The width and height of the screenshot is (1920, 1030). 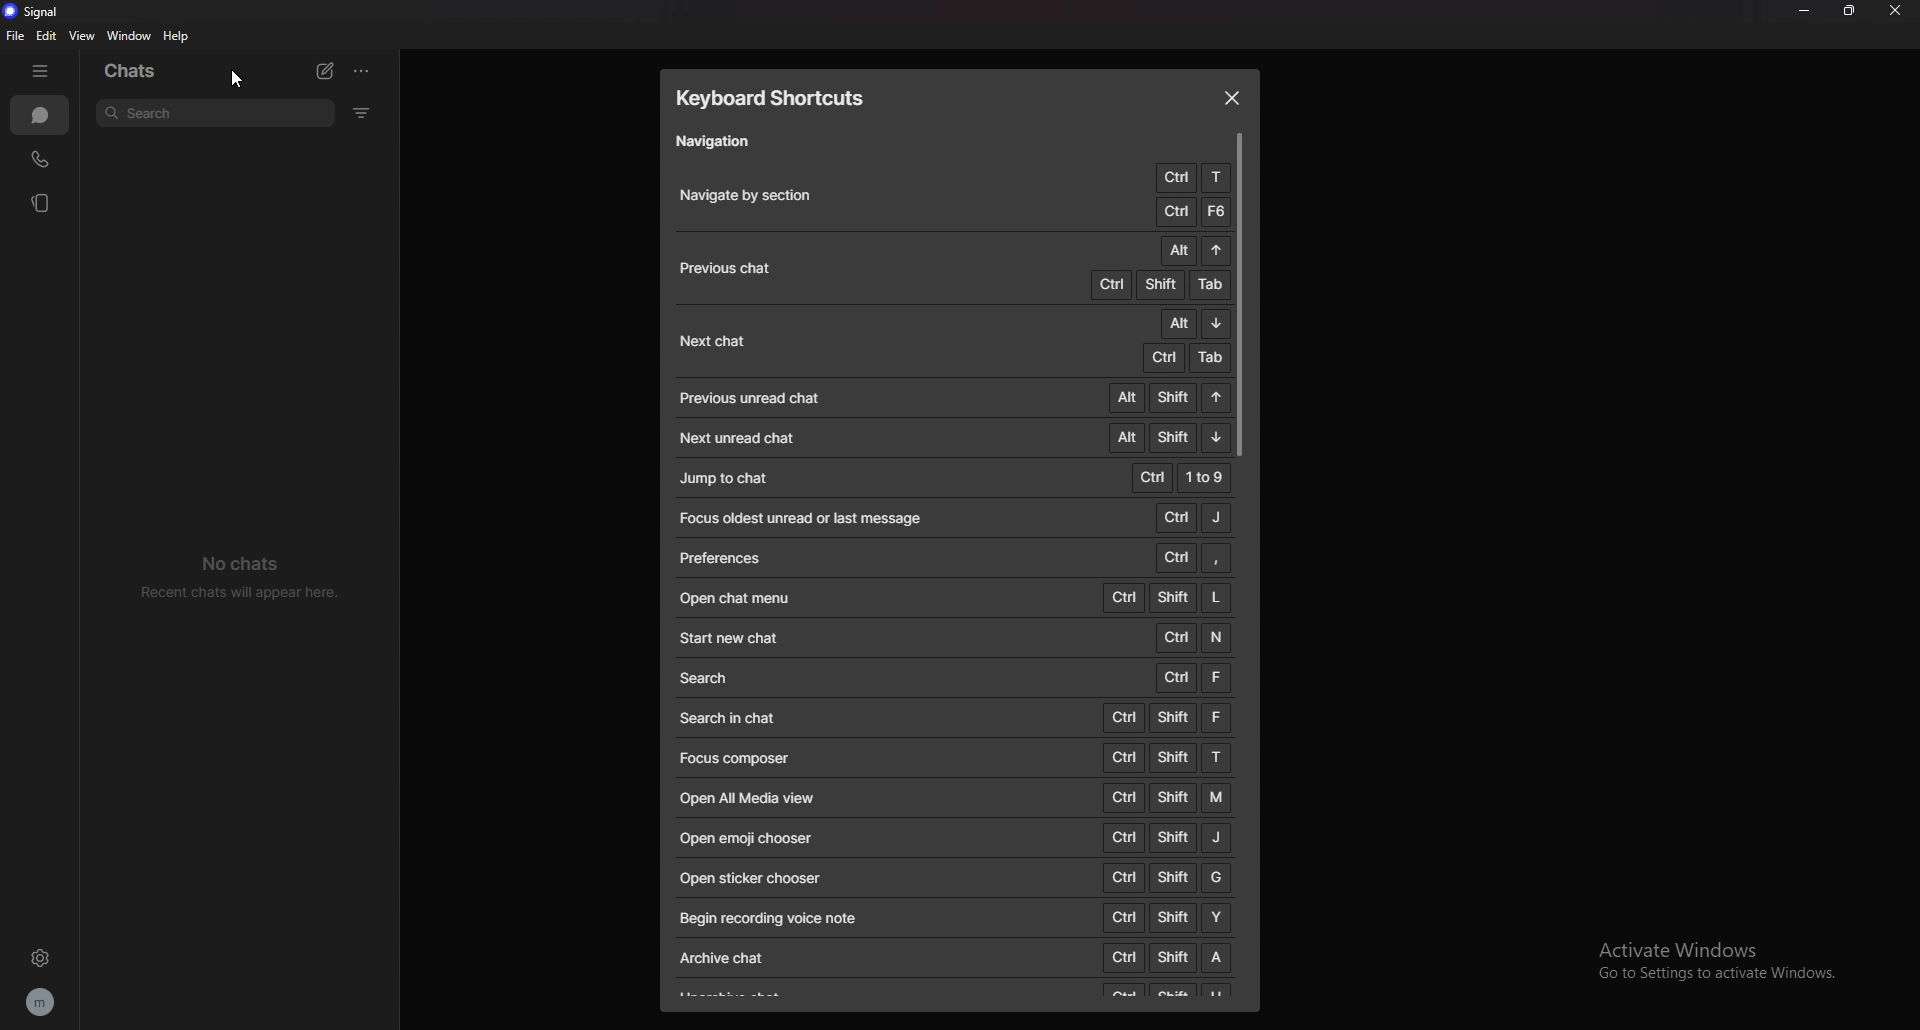 What do you see at coordinates (1193, 250) in the screenshot?
I see `ALT + UP` at bounding box center [1193, 250].